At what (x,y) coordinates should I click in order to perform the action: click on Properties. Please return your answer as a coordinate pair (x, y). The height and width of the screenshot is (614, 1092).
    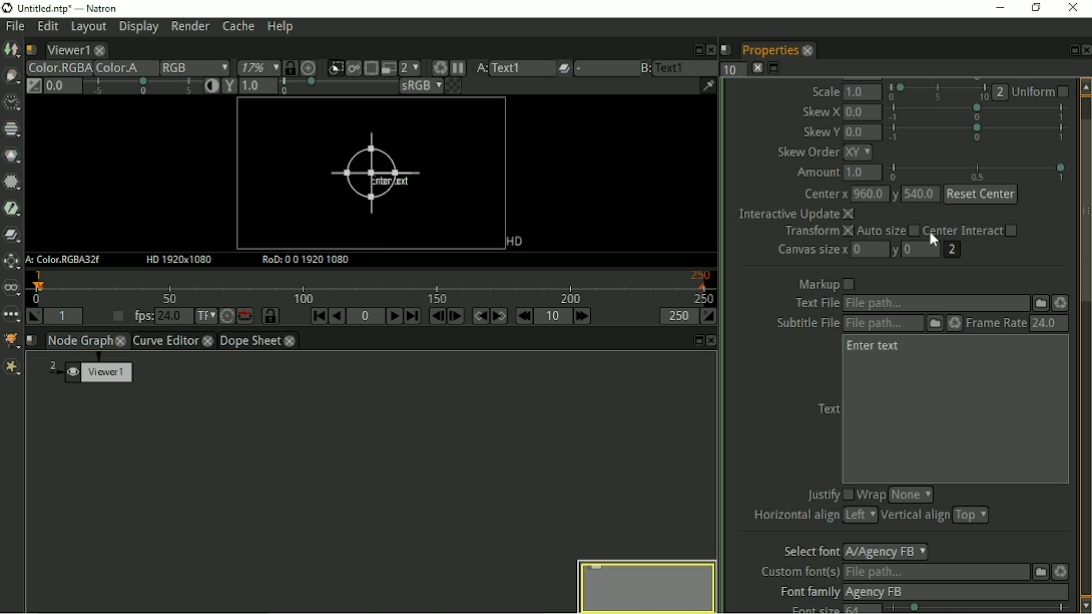
    Looking at the image, I should click on (768, 50).